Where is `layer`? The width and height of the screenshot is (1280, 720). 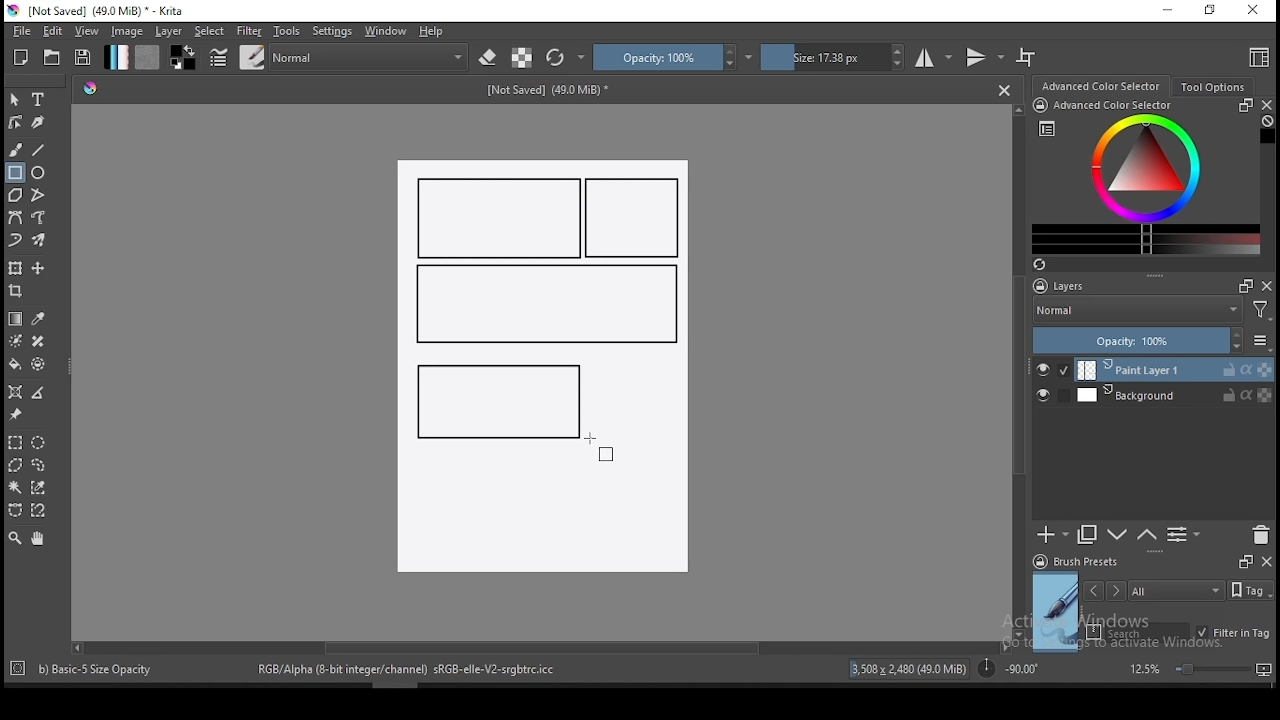 layer is located at coordinates (170, 31).